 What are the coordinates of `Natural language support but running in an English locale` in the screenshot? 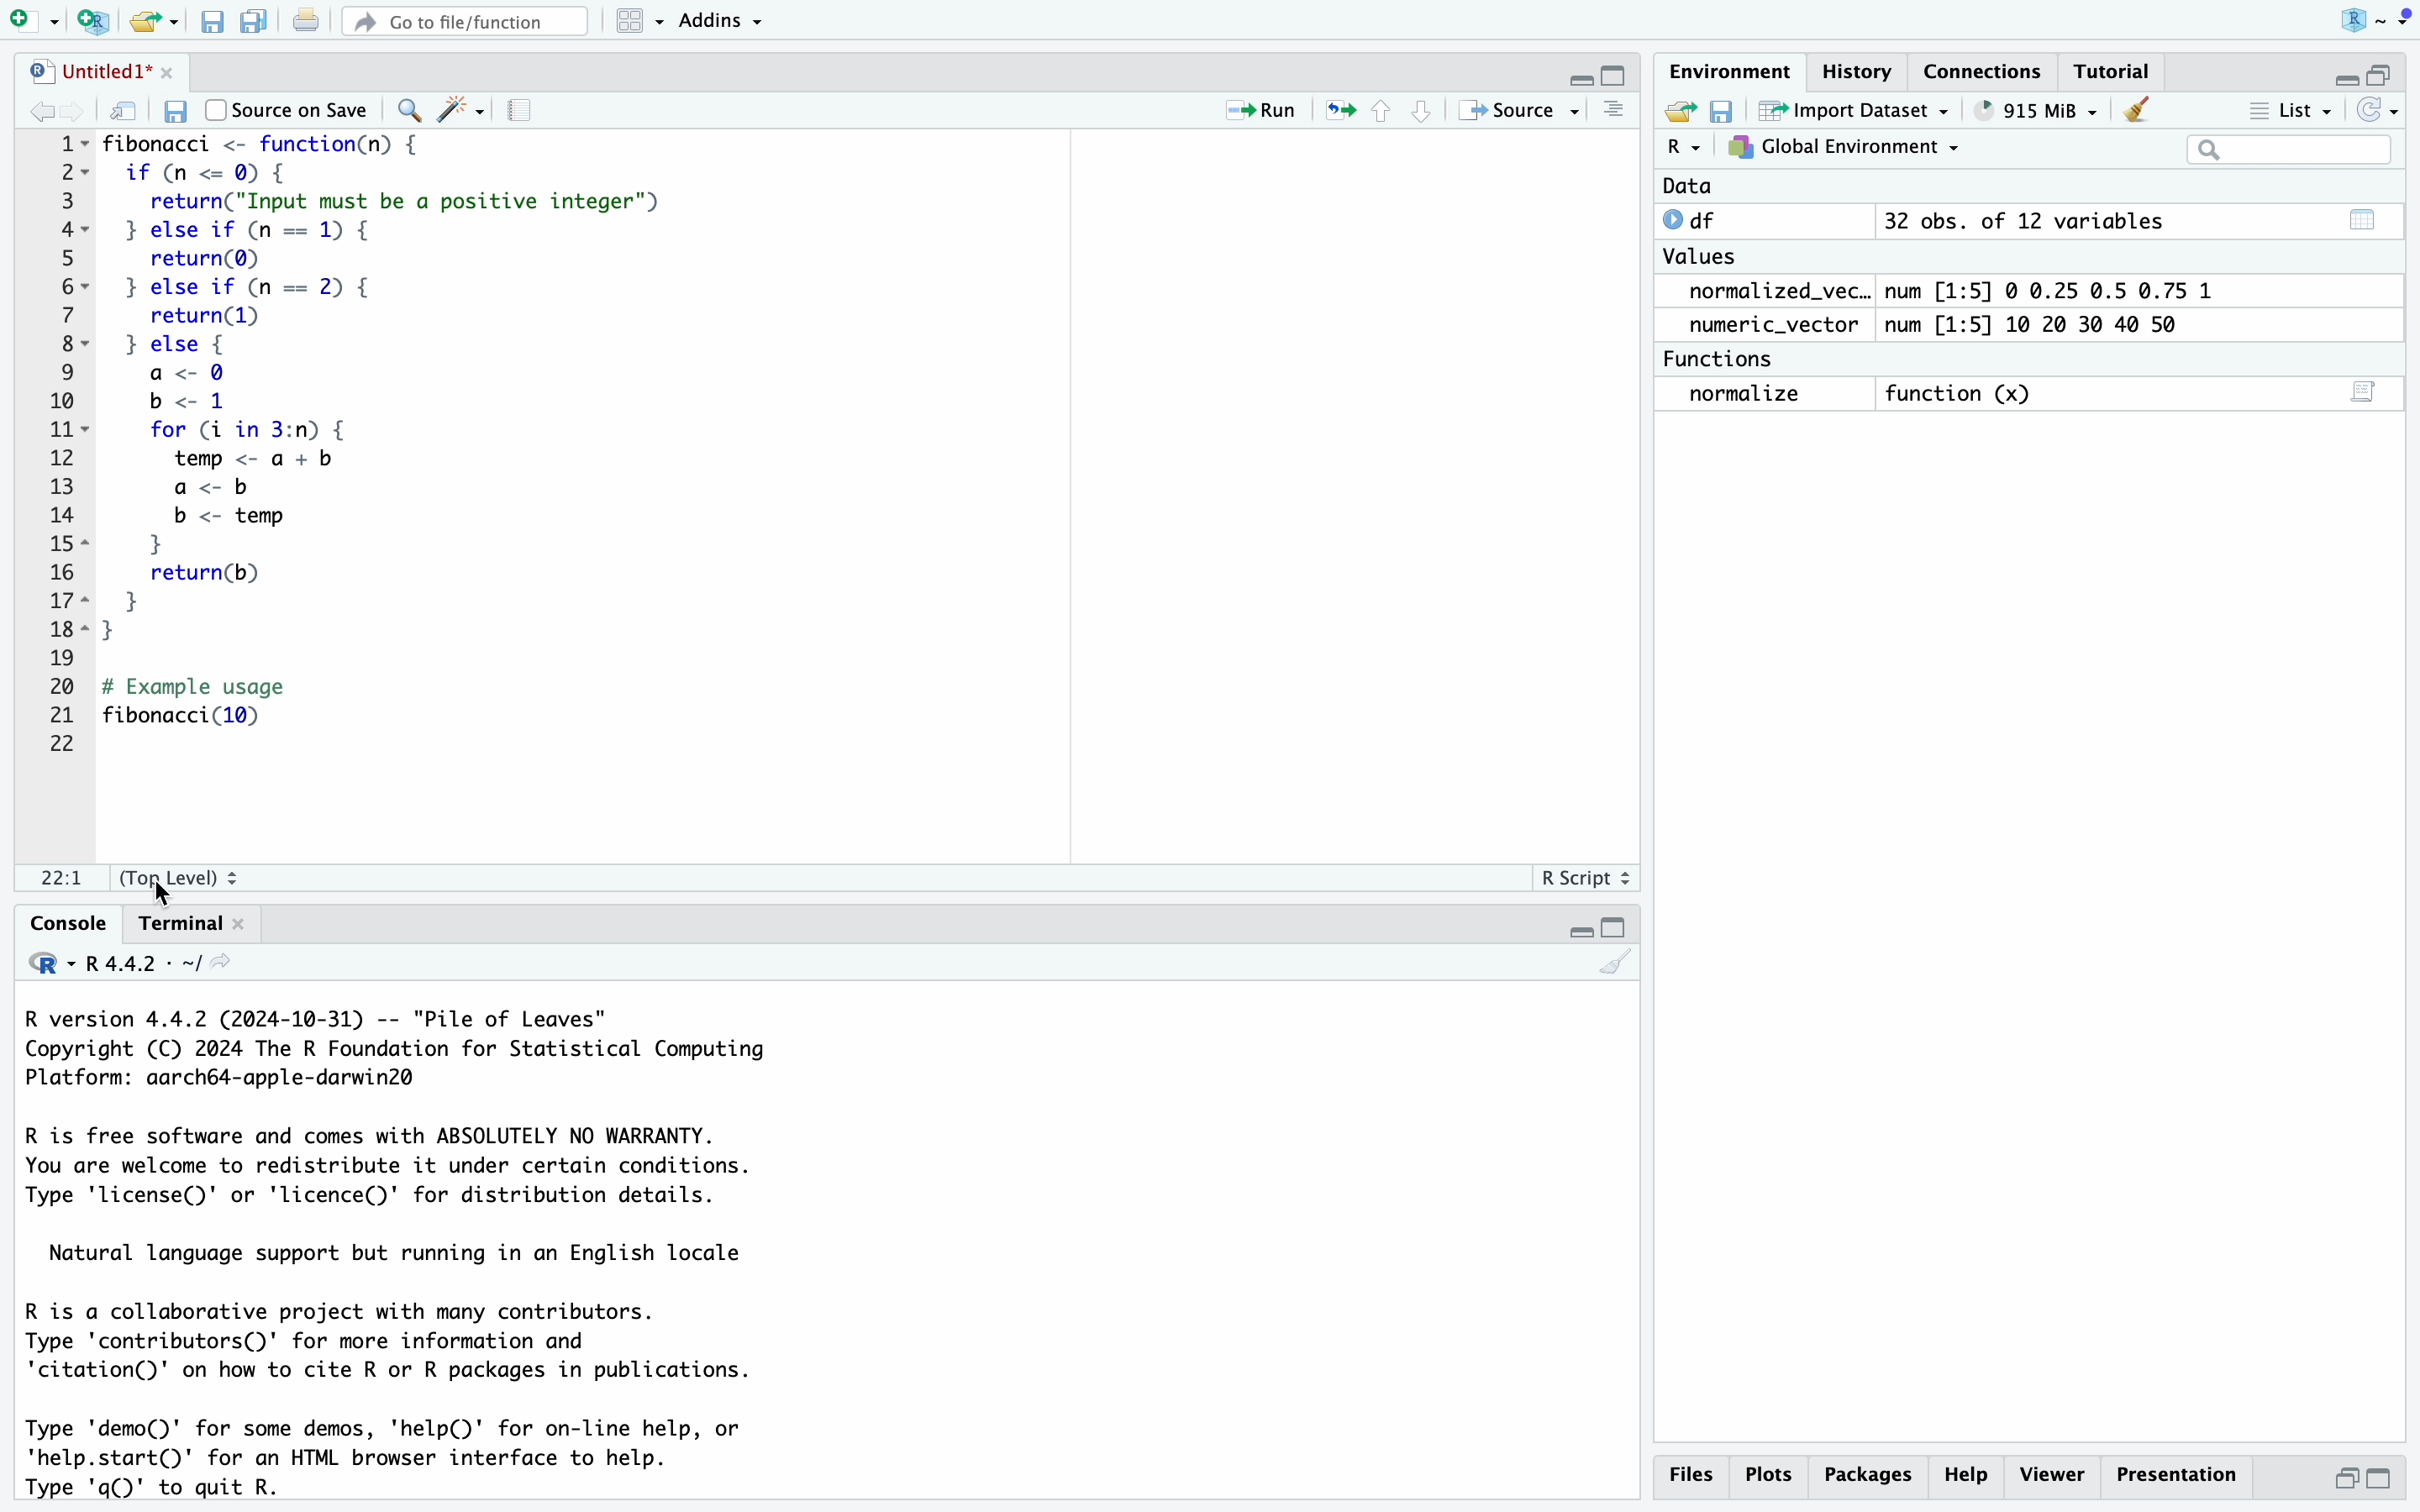 It's located at (413, 1255).